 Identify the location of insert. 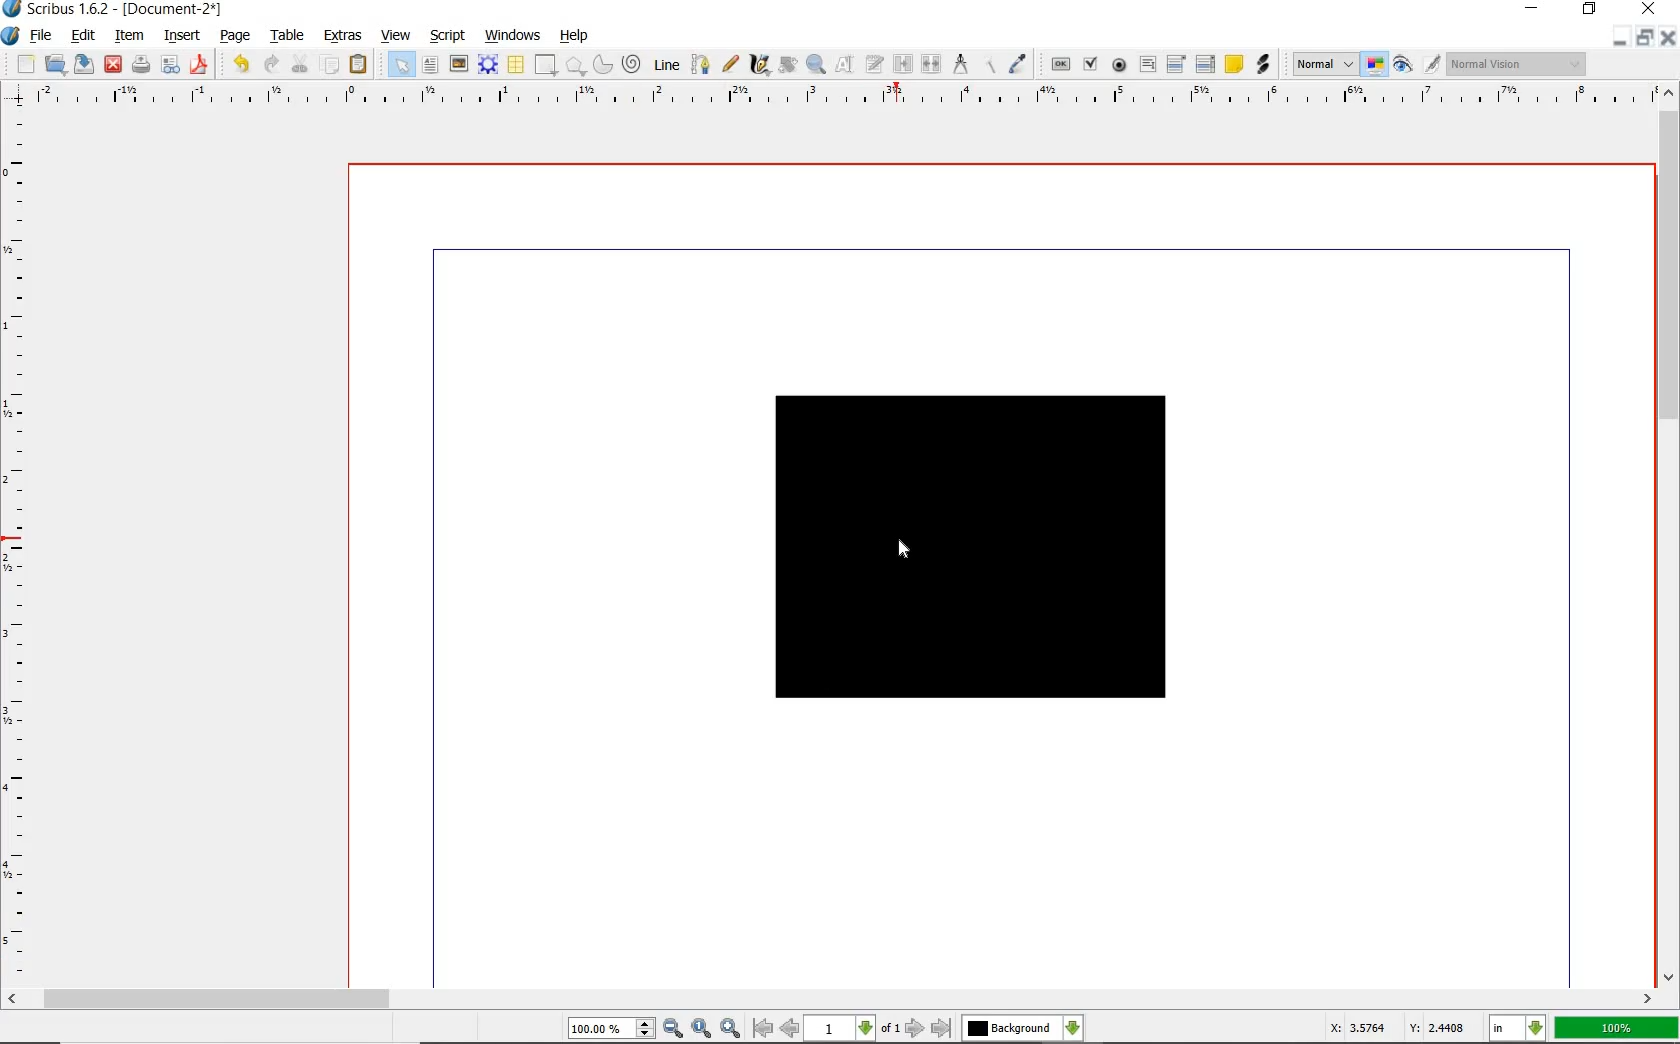
(185, 35).